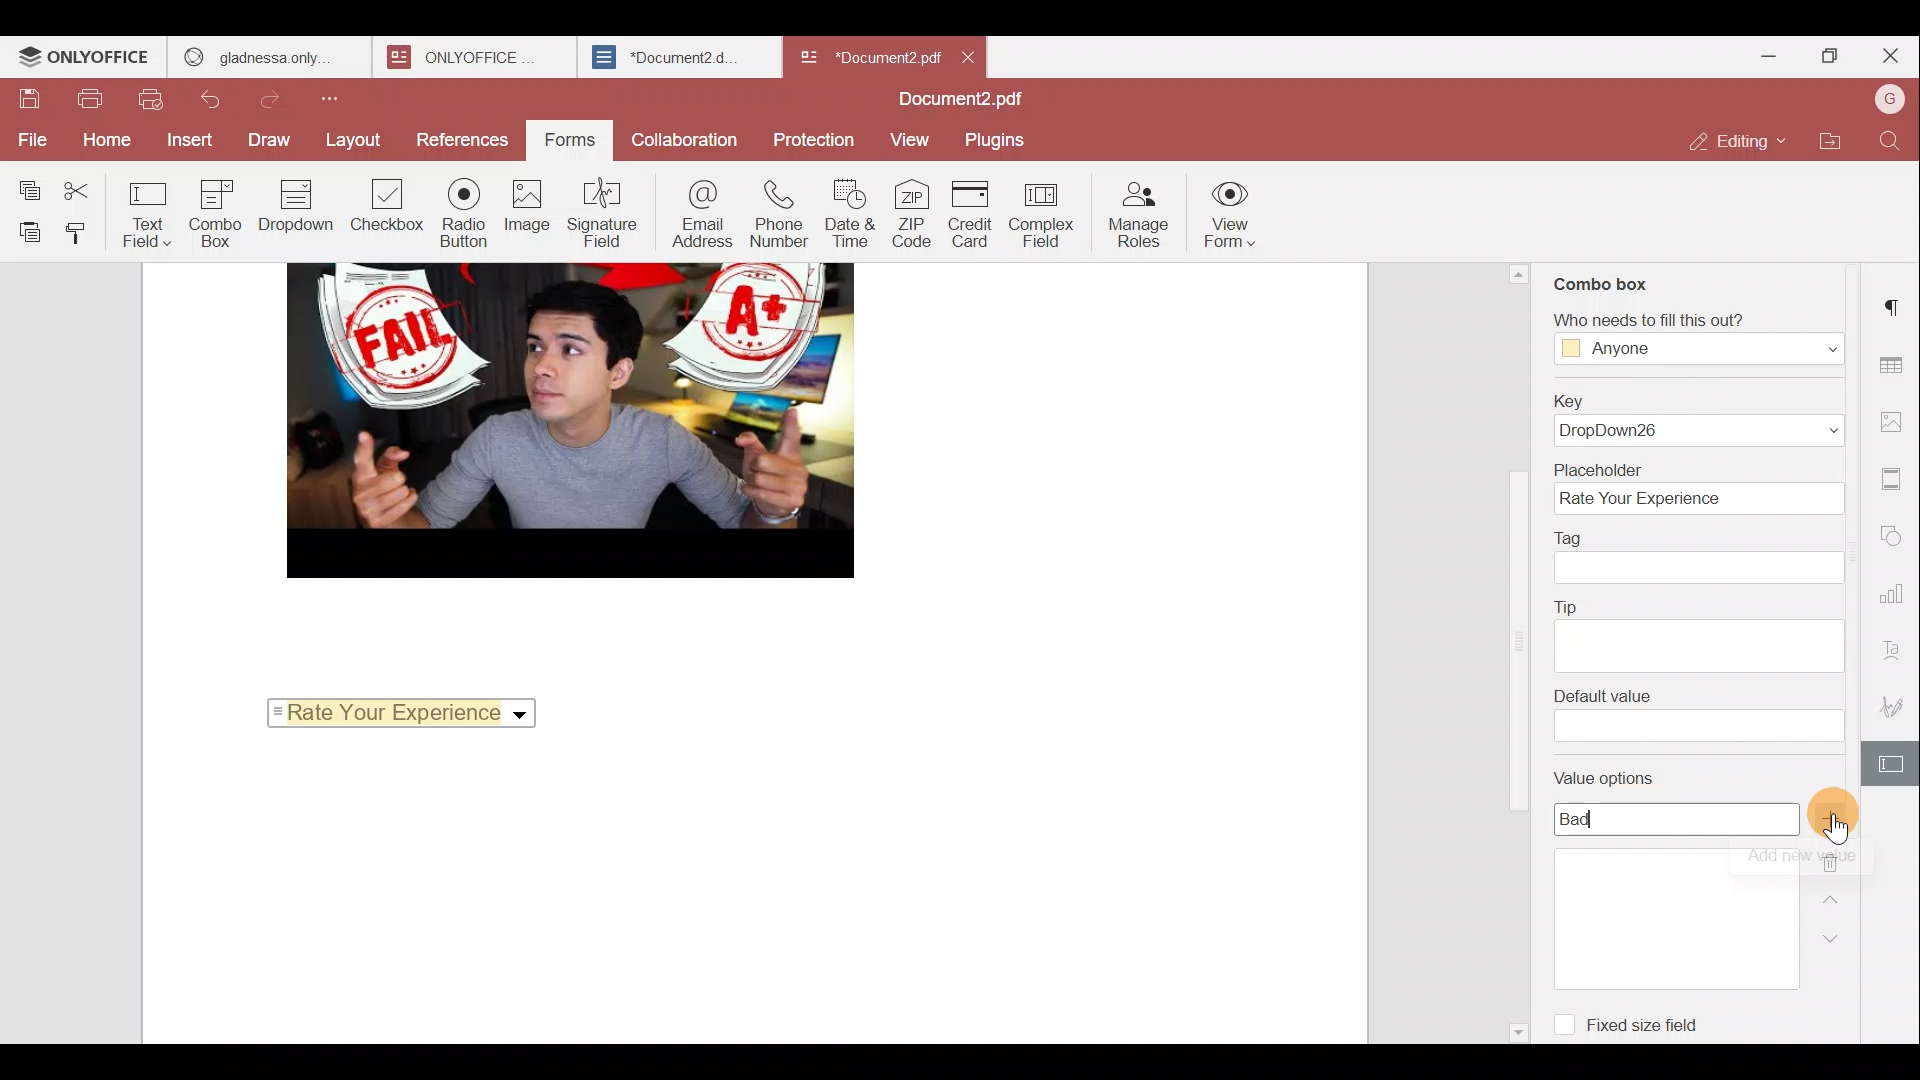 This screenshot has height=1080, width=1920. I want to click on Close, so click(1890, 56).